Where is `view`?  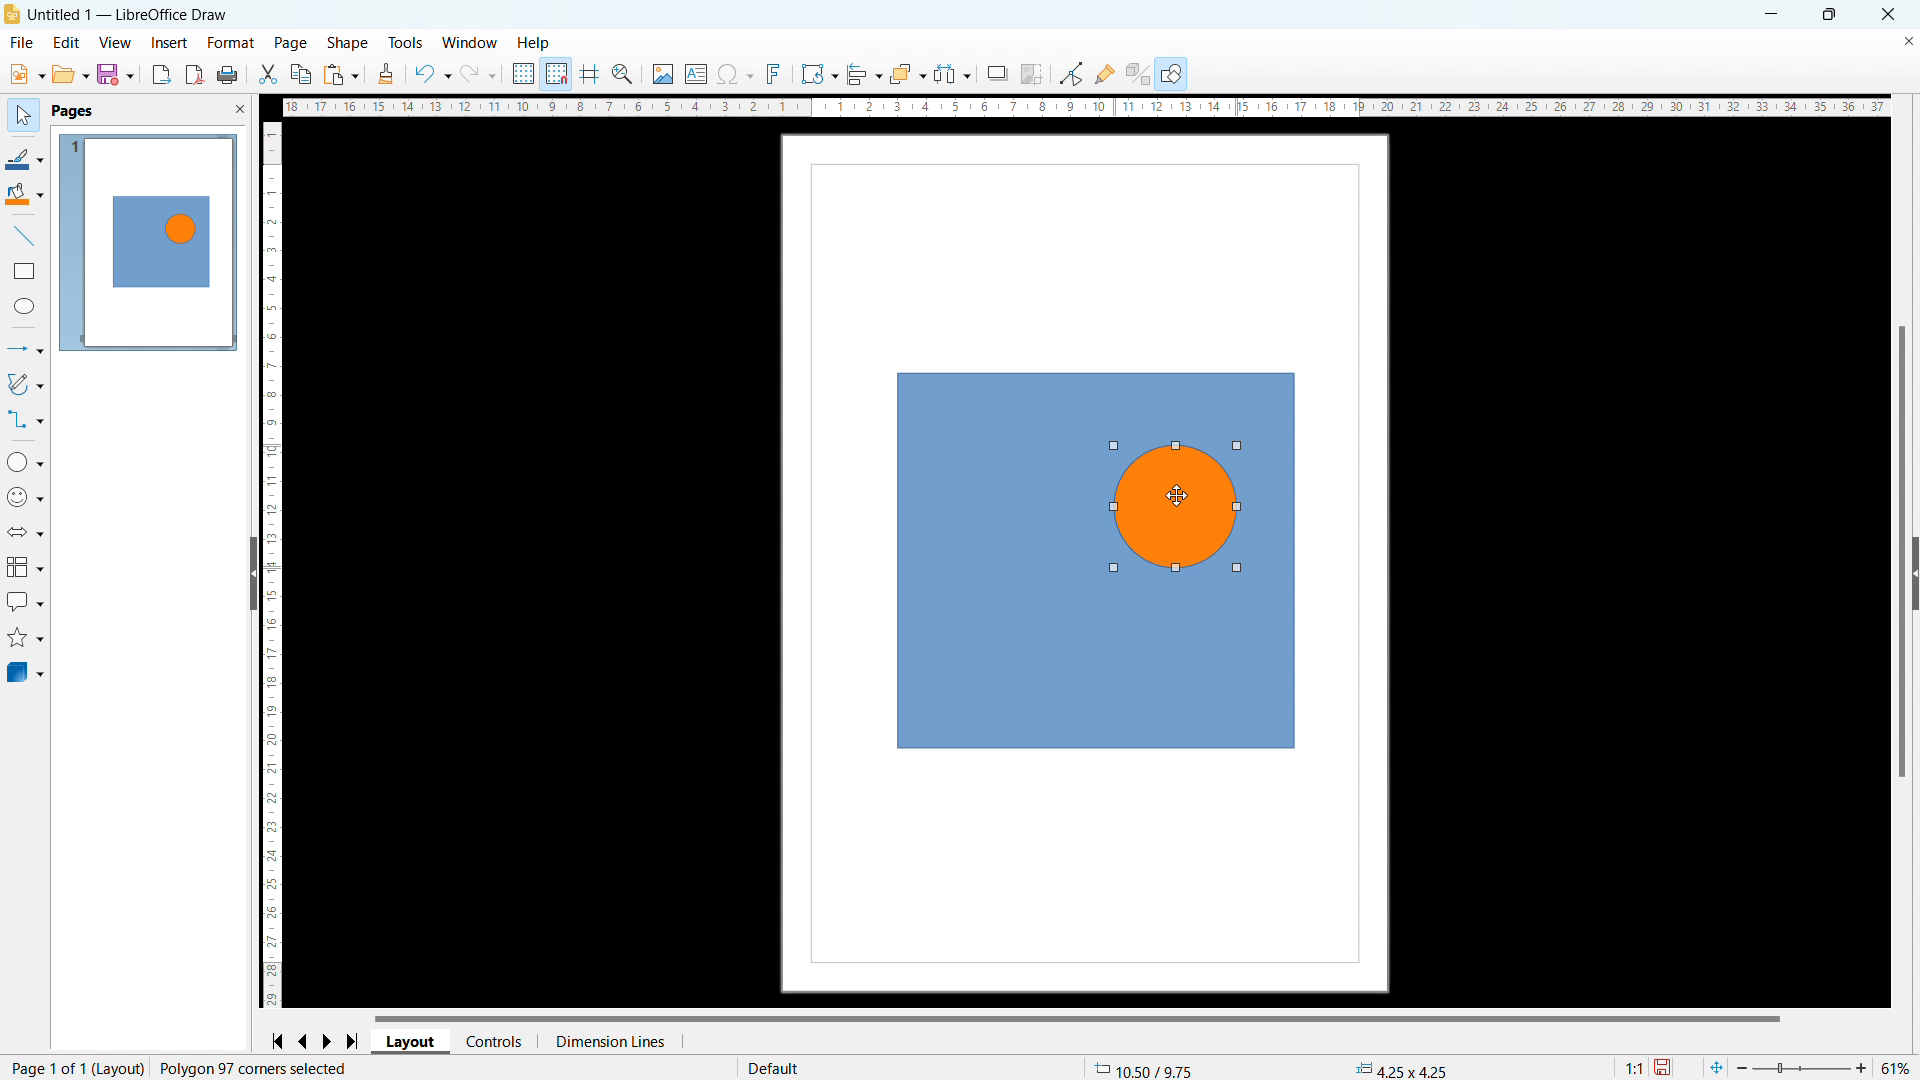 view is located at coordinates (114, 44).